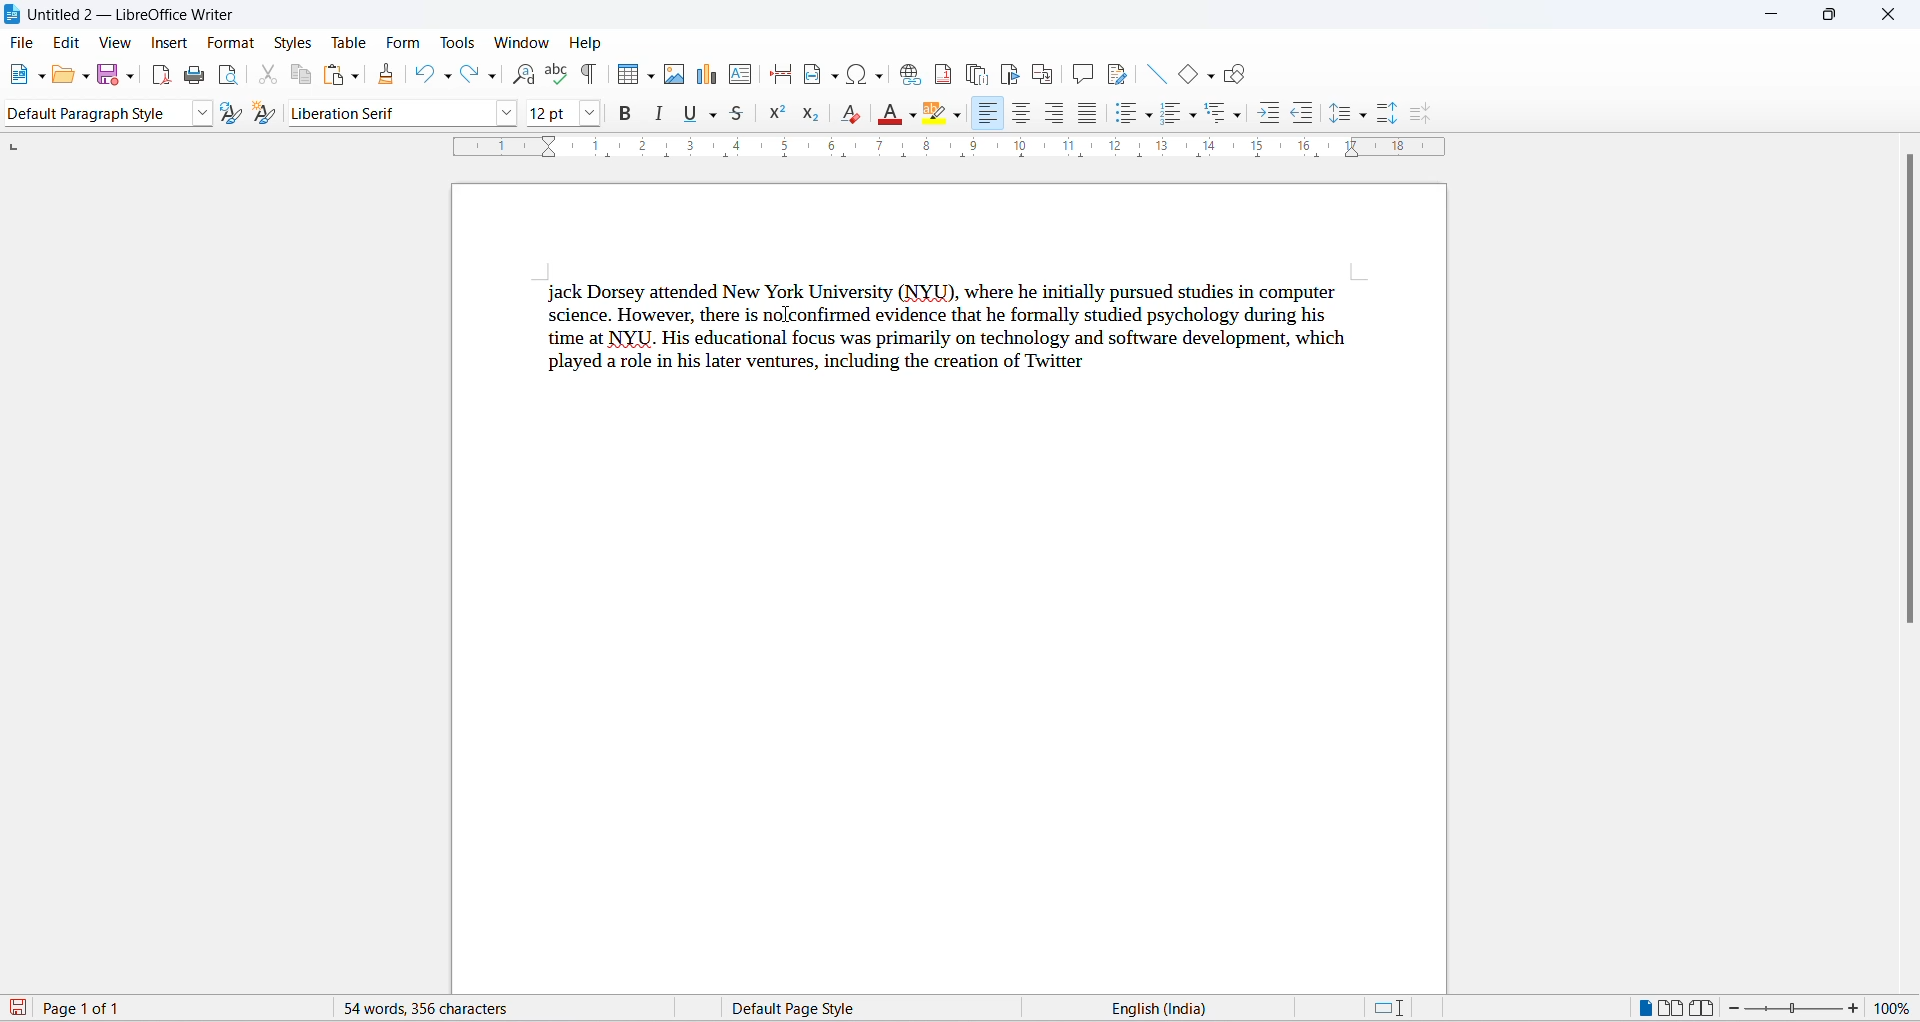 The width and height of the screenshot is (1920, 1022). Describe the element at coordinates (13, 15) in the screenshot. I see `LibreOffice Icon` at that location.